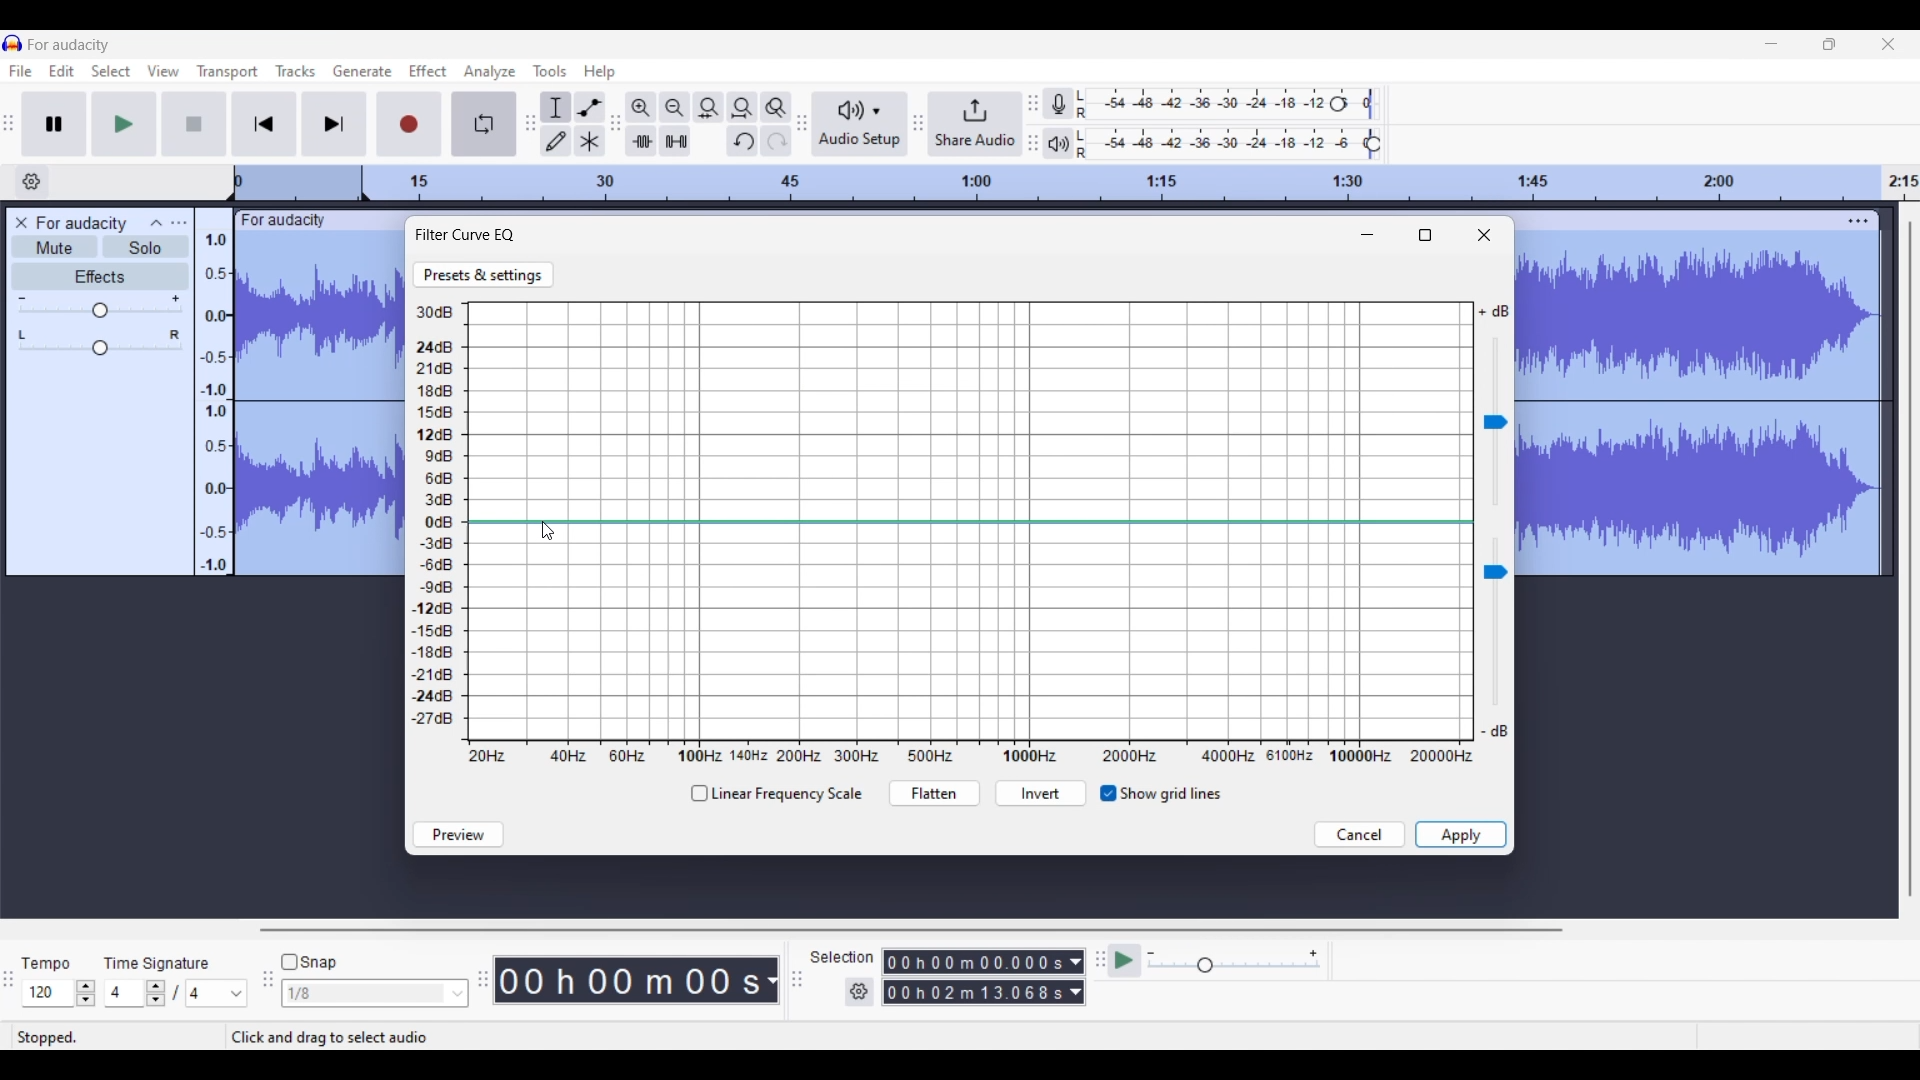 The width and height of the screenshot is (1920, 1080). What do you see at coordinates (47, 993) in the screenshot?
I see `Type in tempo` at bounding box center [47, 993].